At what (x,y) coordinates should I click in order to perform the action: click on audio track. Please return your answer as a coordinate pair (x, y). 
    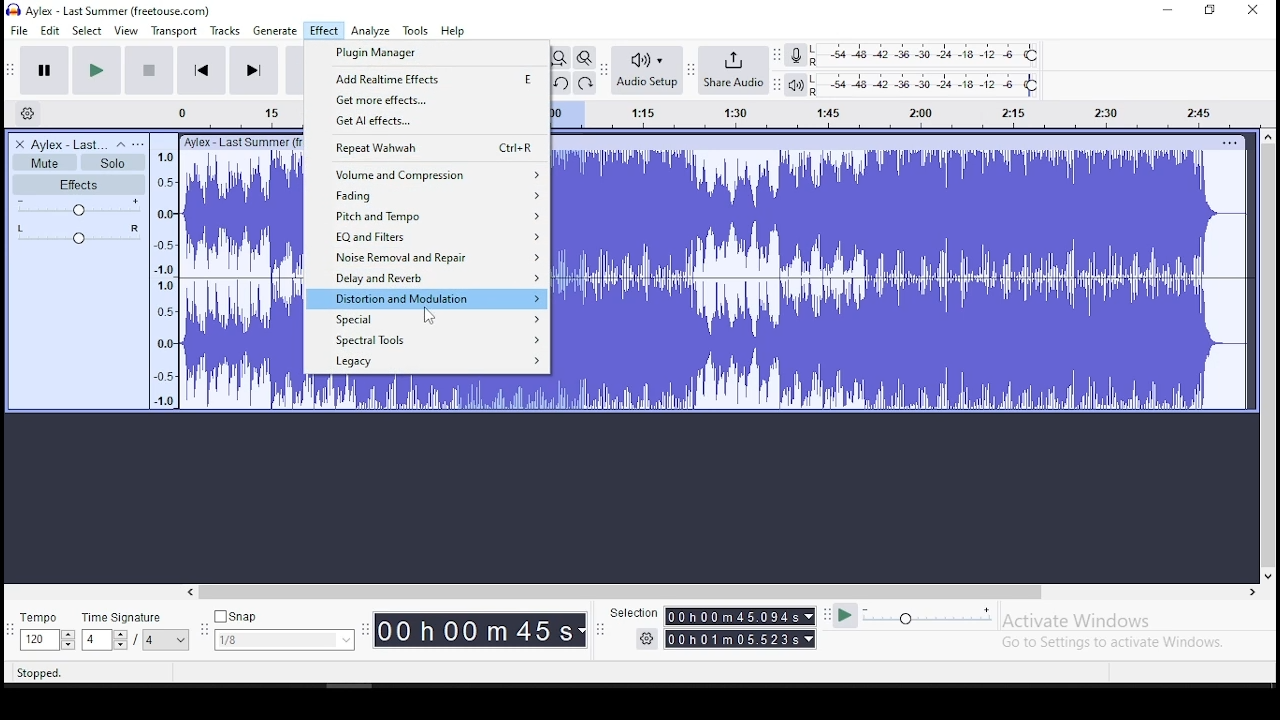
    Looking at the image, I should click on (899, 282).